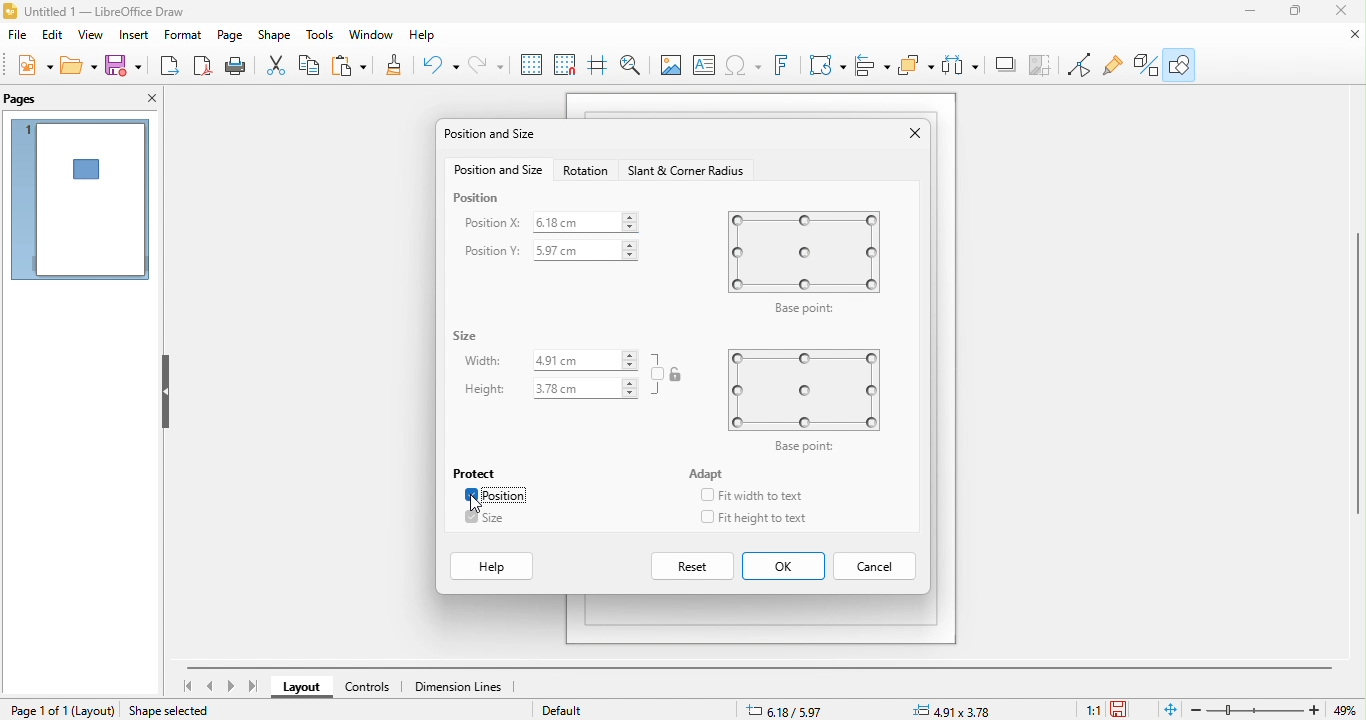 The width and height of the screenshot is (1366, 720). What do you see at coordinates (677, 373) in the screenshot?
I see `icon` at bounding box center [677, 373].